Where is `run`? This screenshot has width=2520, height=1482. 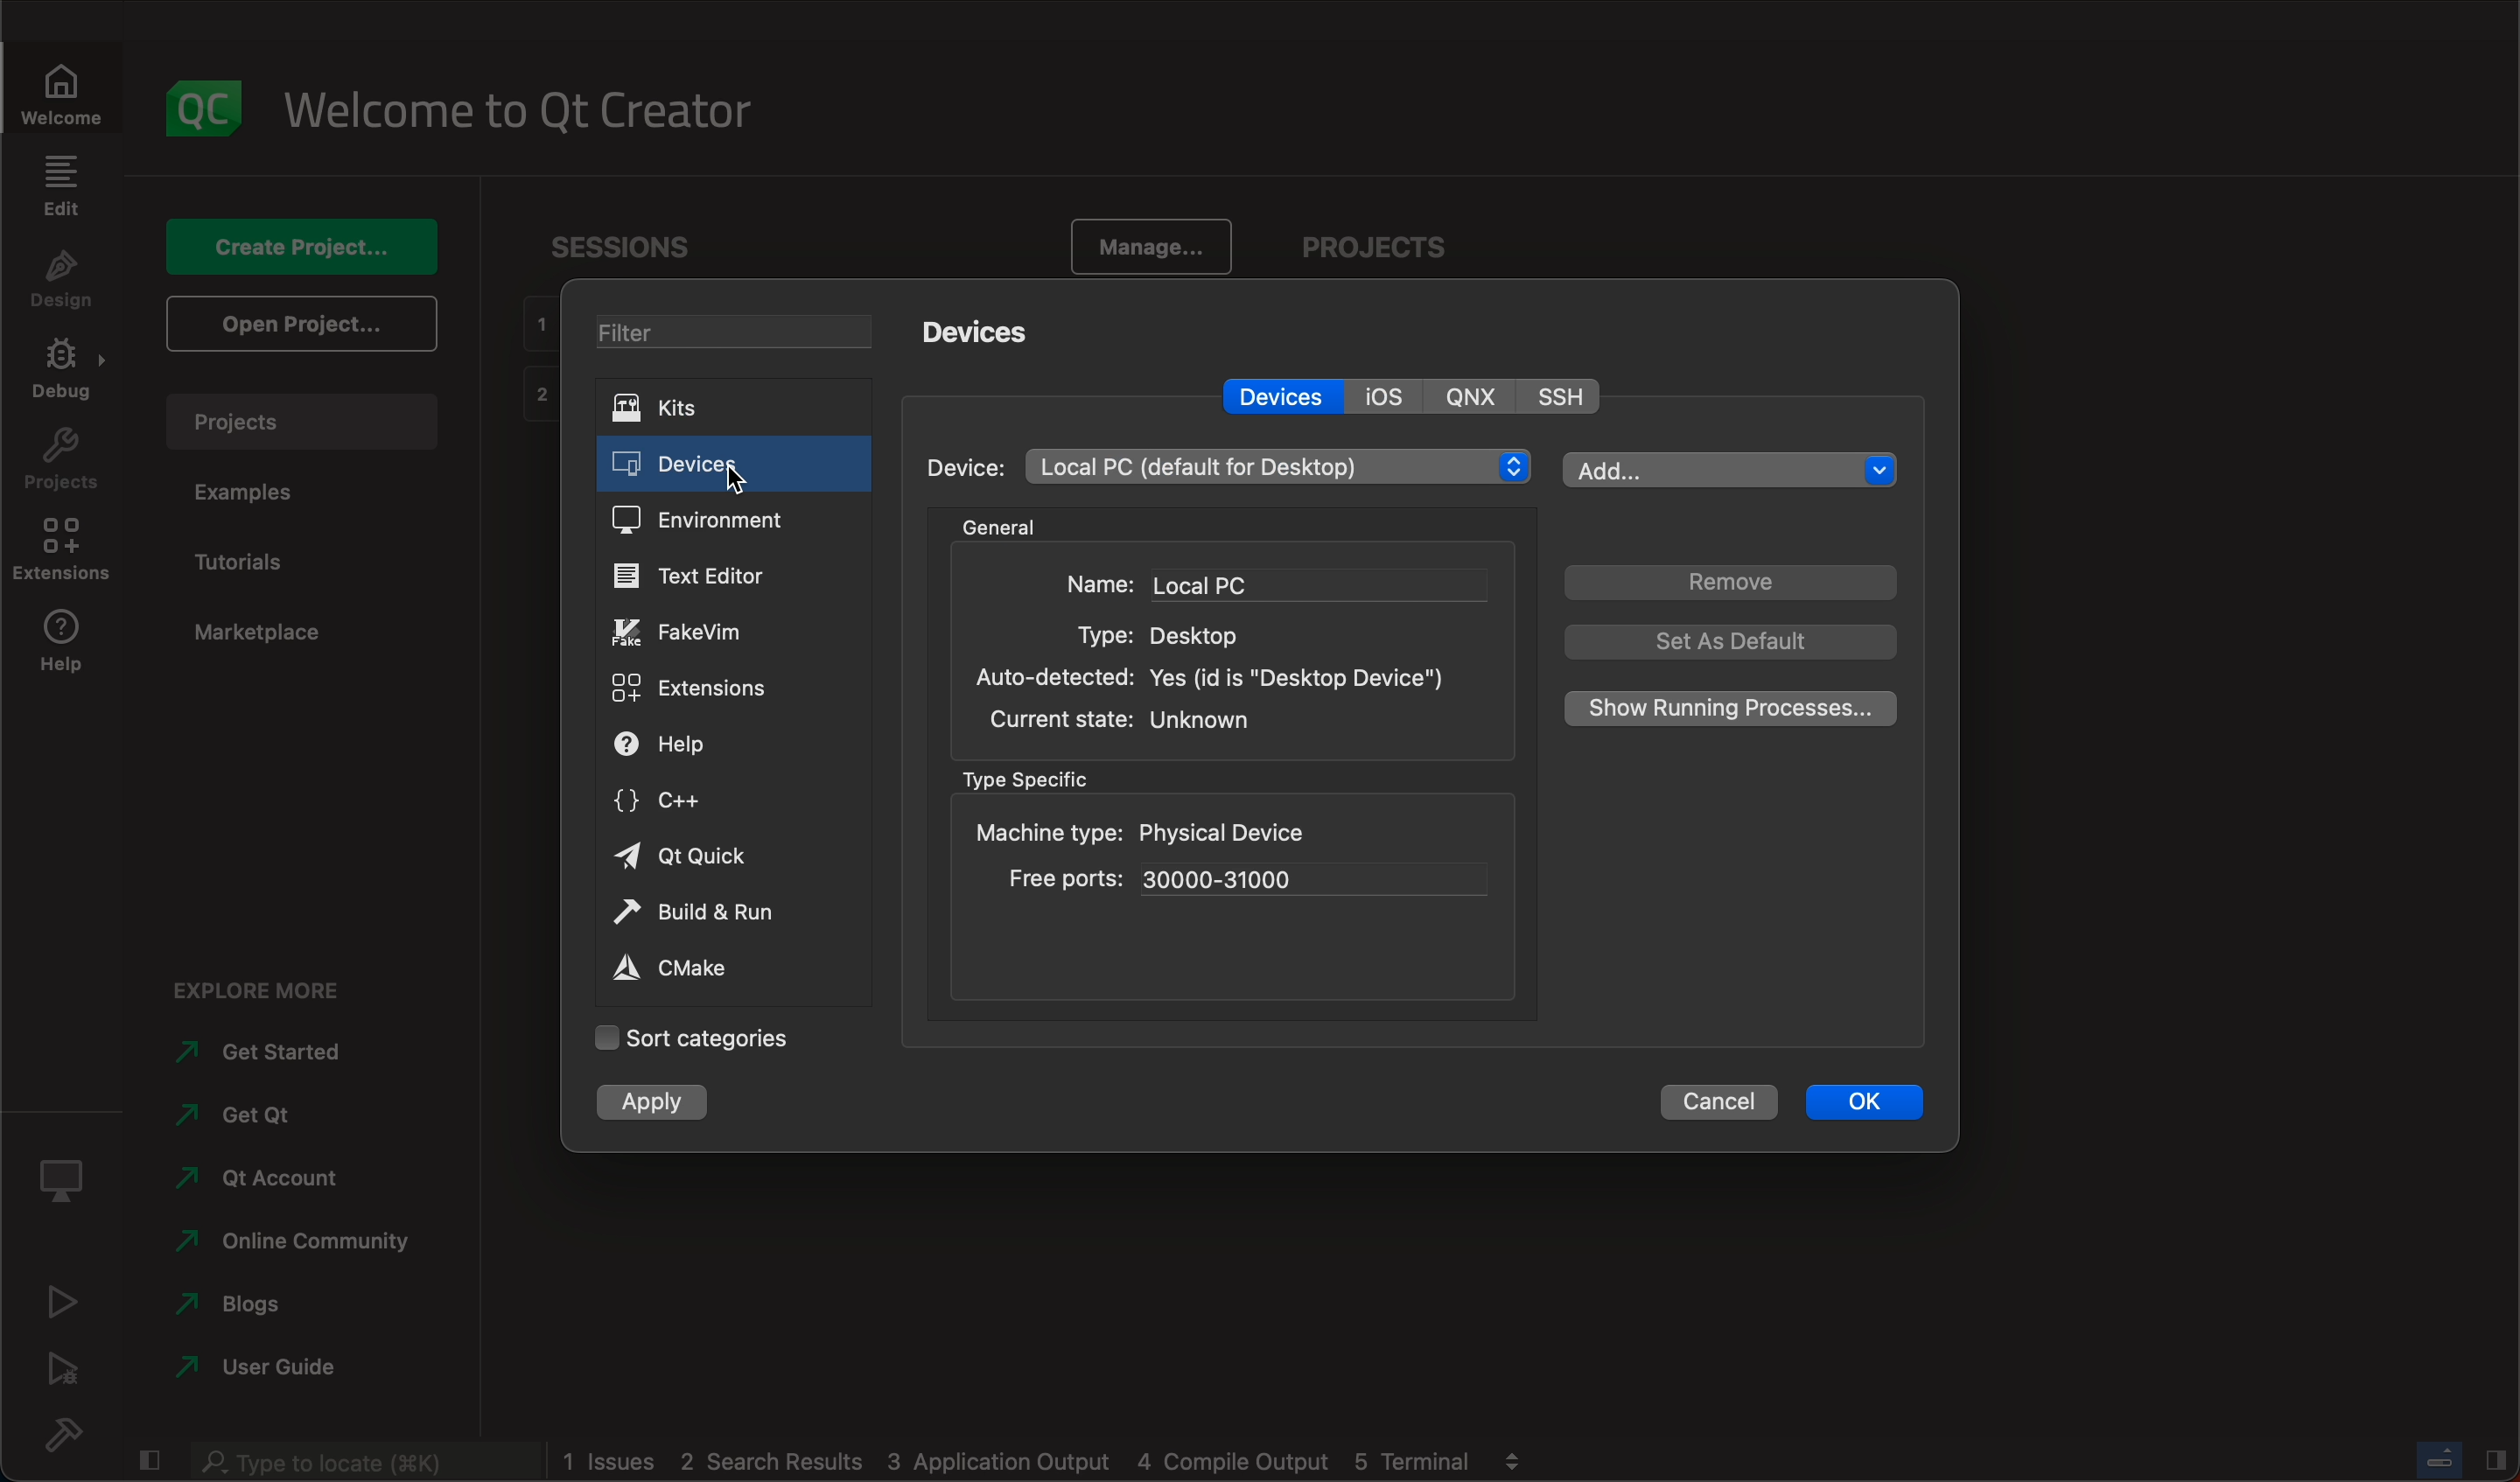
run is located at coordinates (60, 1306).